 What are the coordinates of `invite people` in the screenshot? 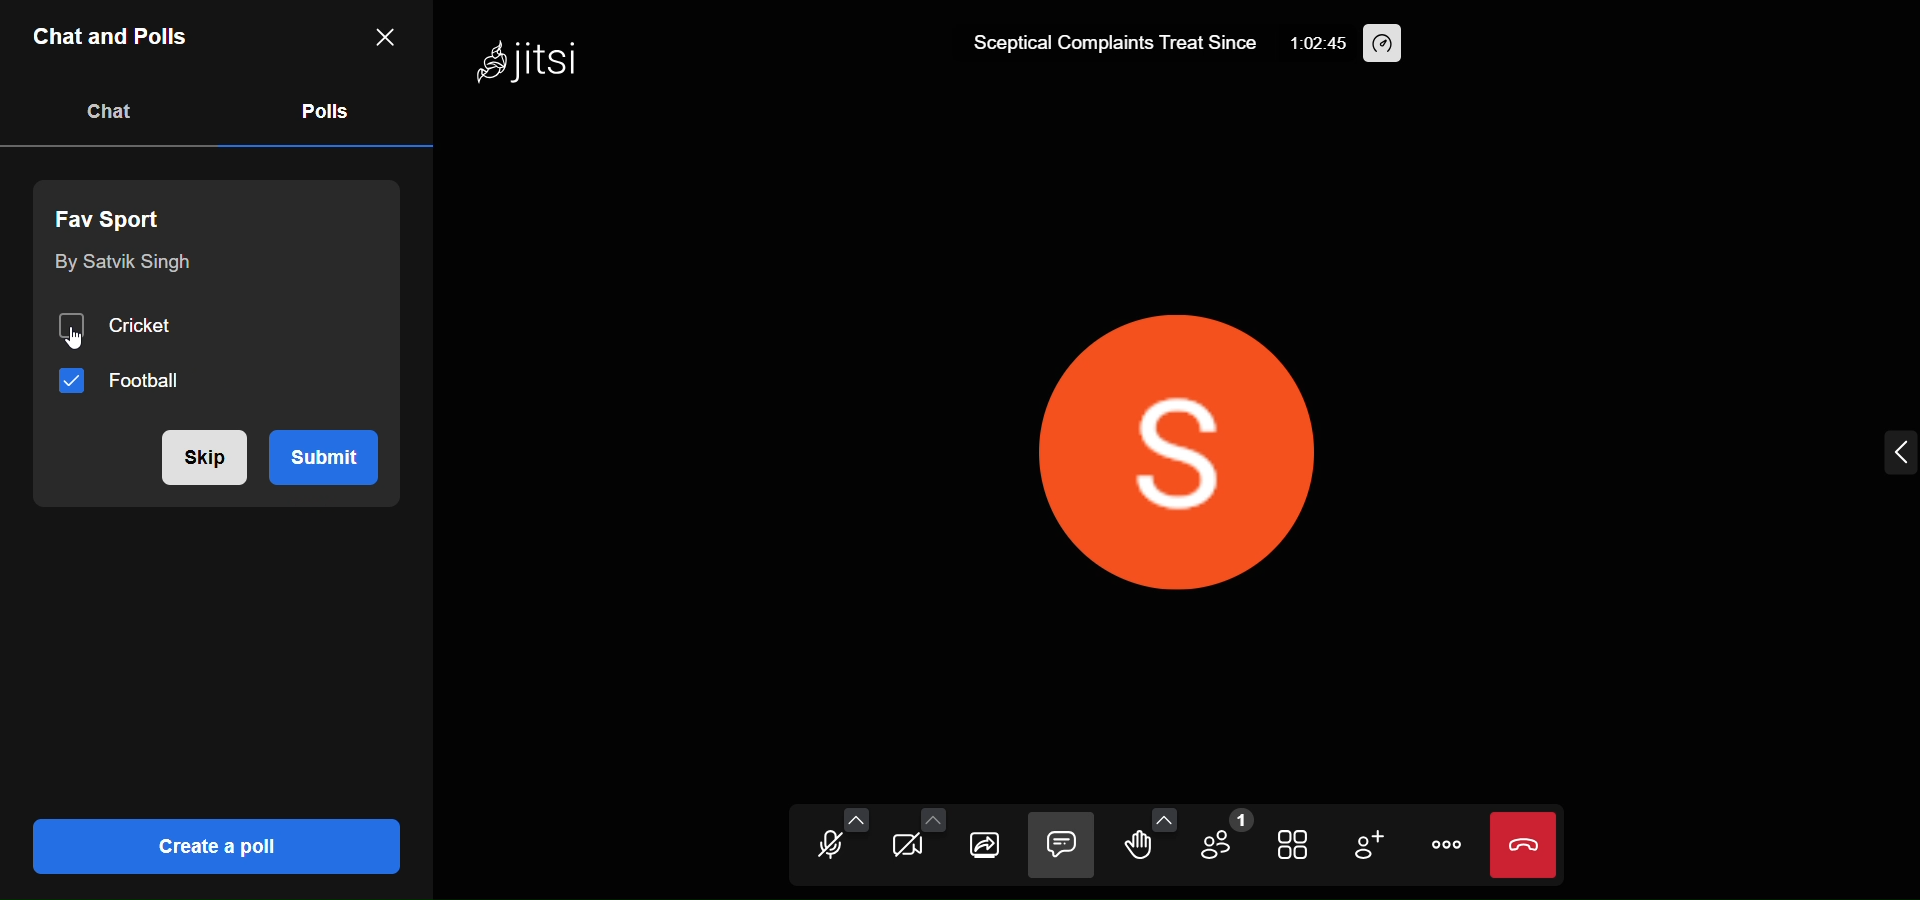 It's located at (1368, 846).